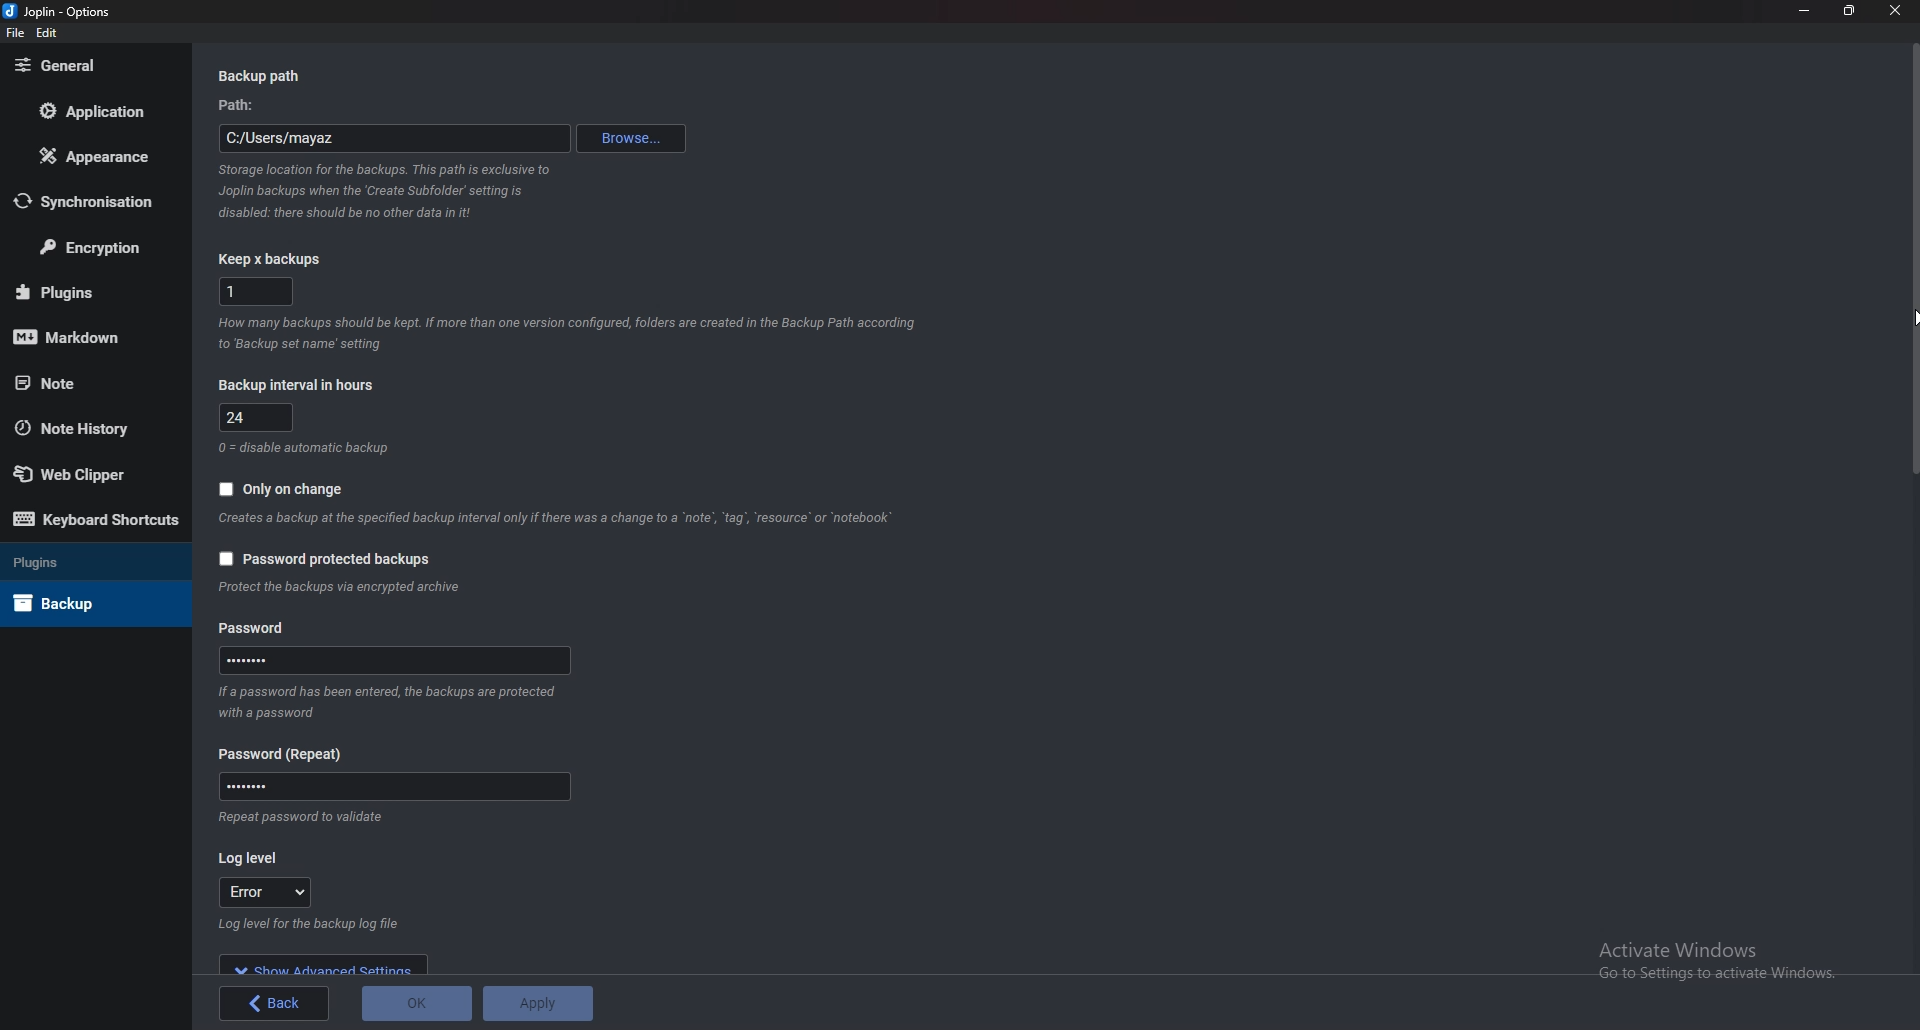 The image size is (1920, 1030). Describe the element at coordinates (633, 138) in the screenshot. I see `Browse` at that location.